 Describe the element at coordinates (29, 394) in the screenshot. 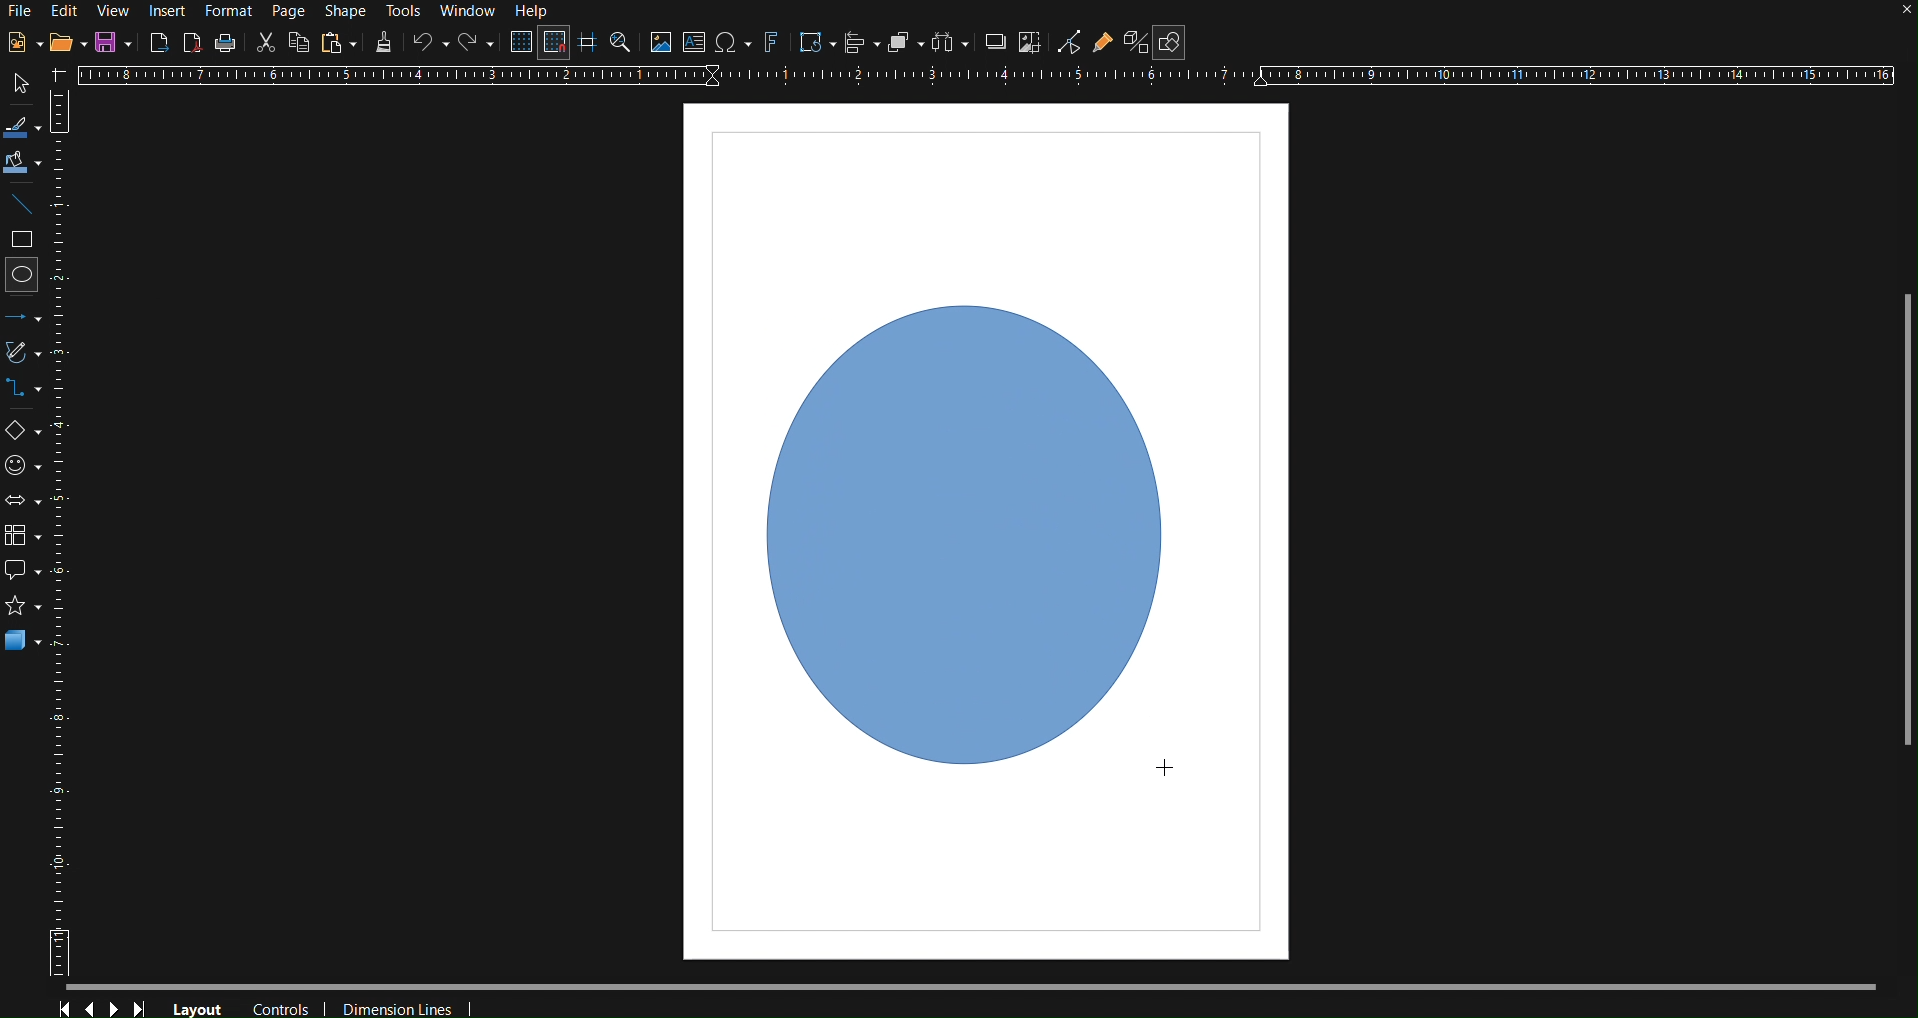

I see `Connectors` at that location.